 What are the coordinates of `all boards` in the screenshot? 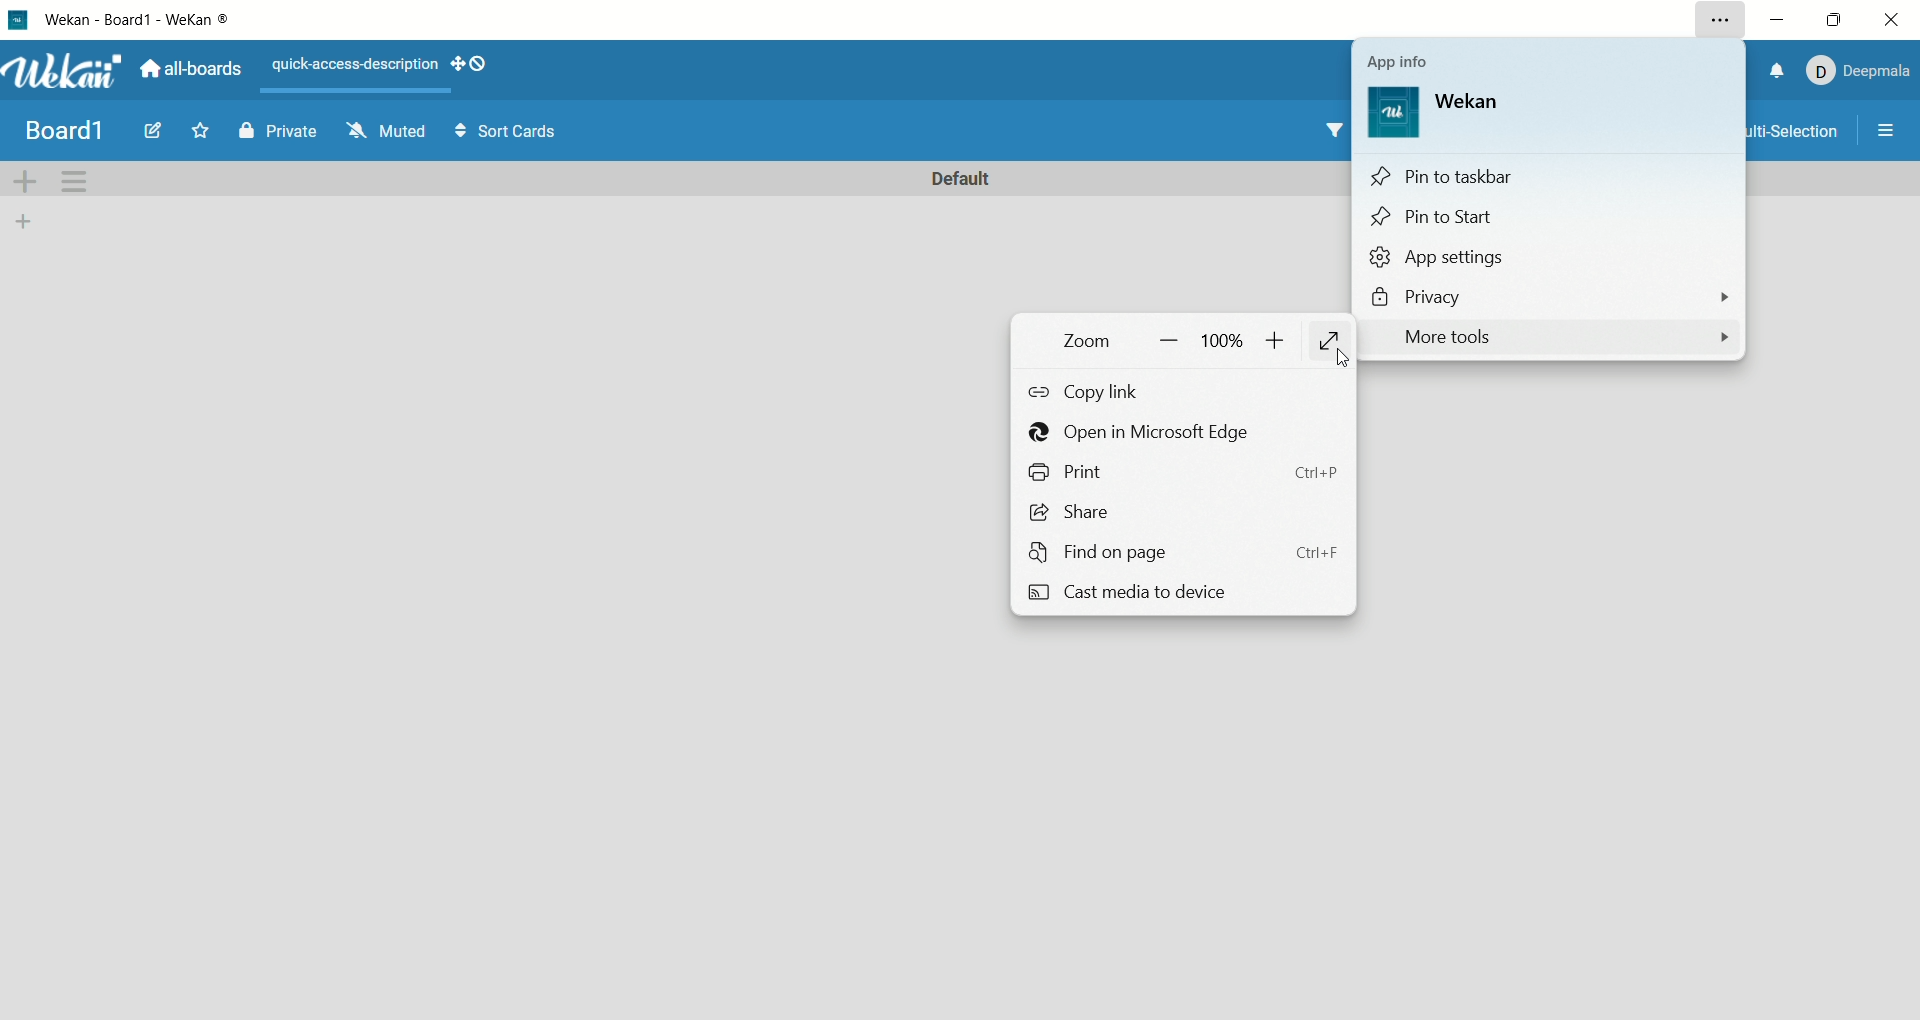 It's located at (187, 73).